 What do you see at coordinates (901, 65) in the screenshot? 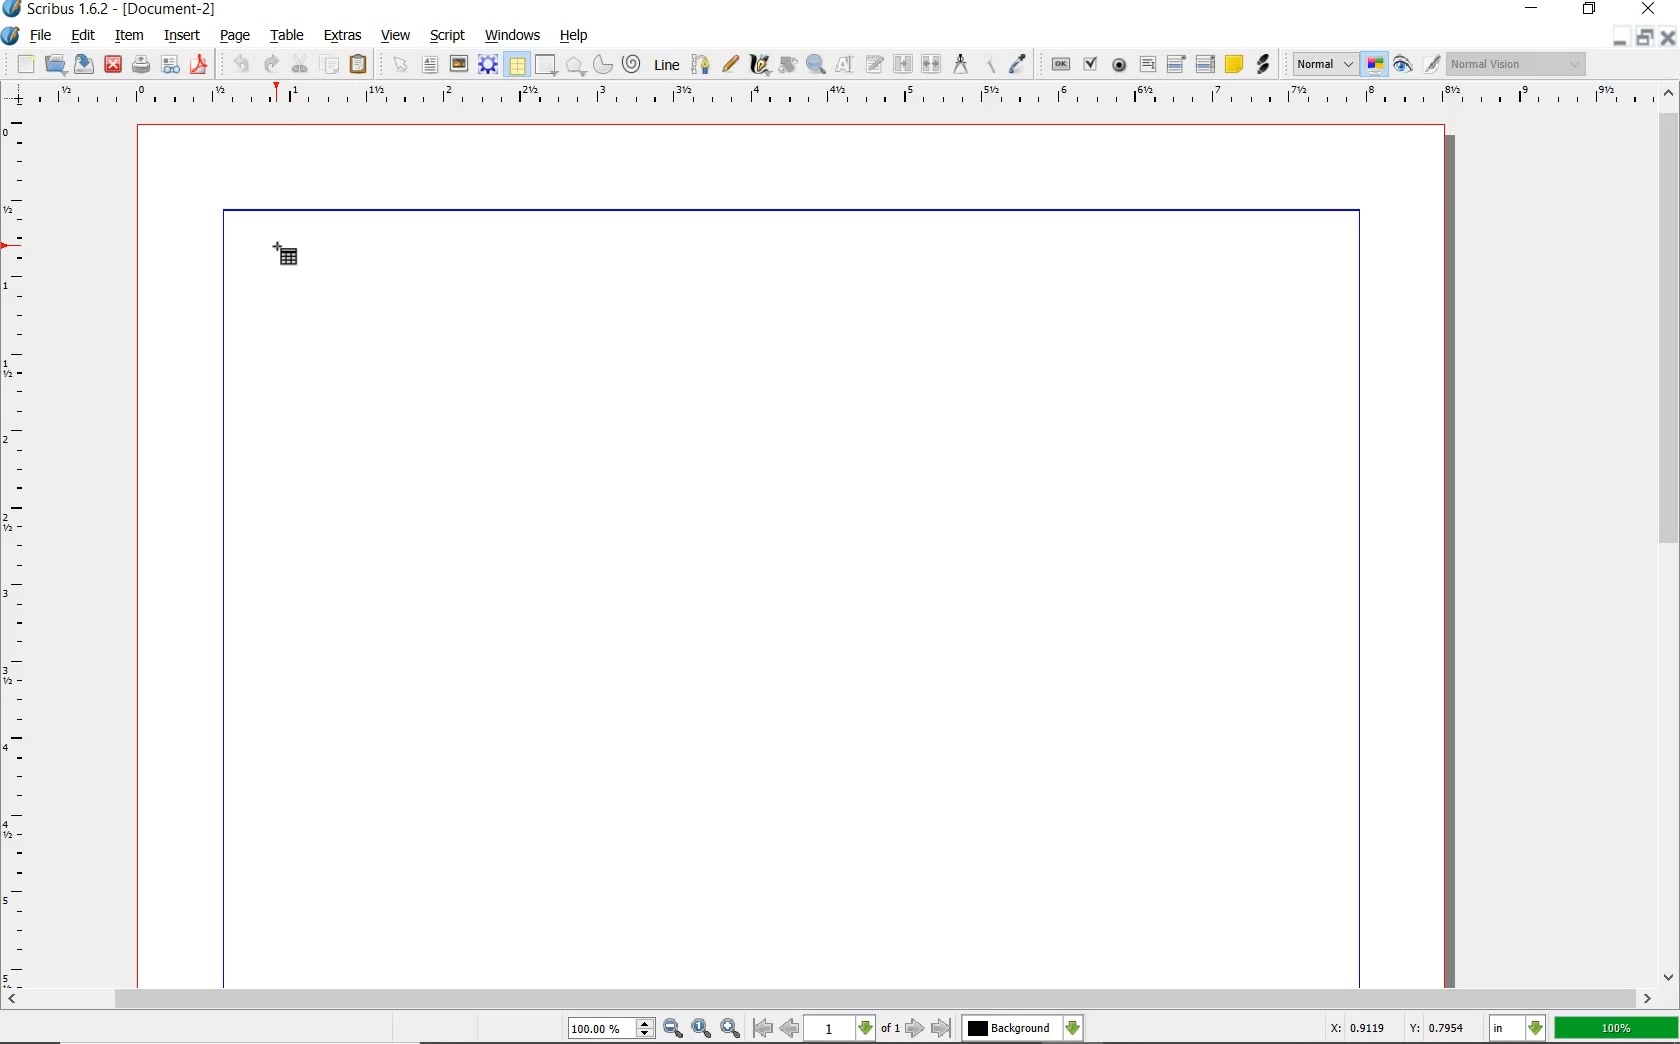
I see `link text frame` at bounding box center [901, 65].